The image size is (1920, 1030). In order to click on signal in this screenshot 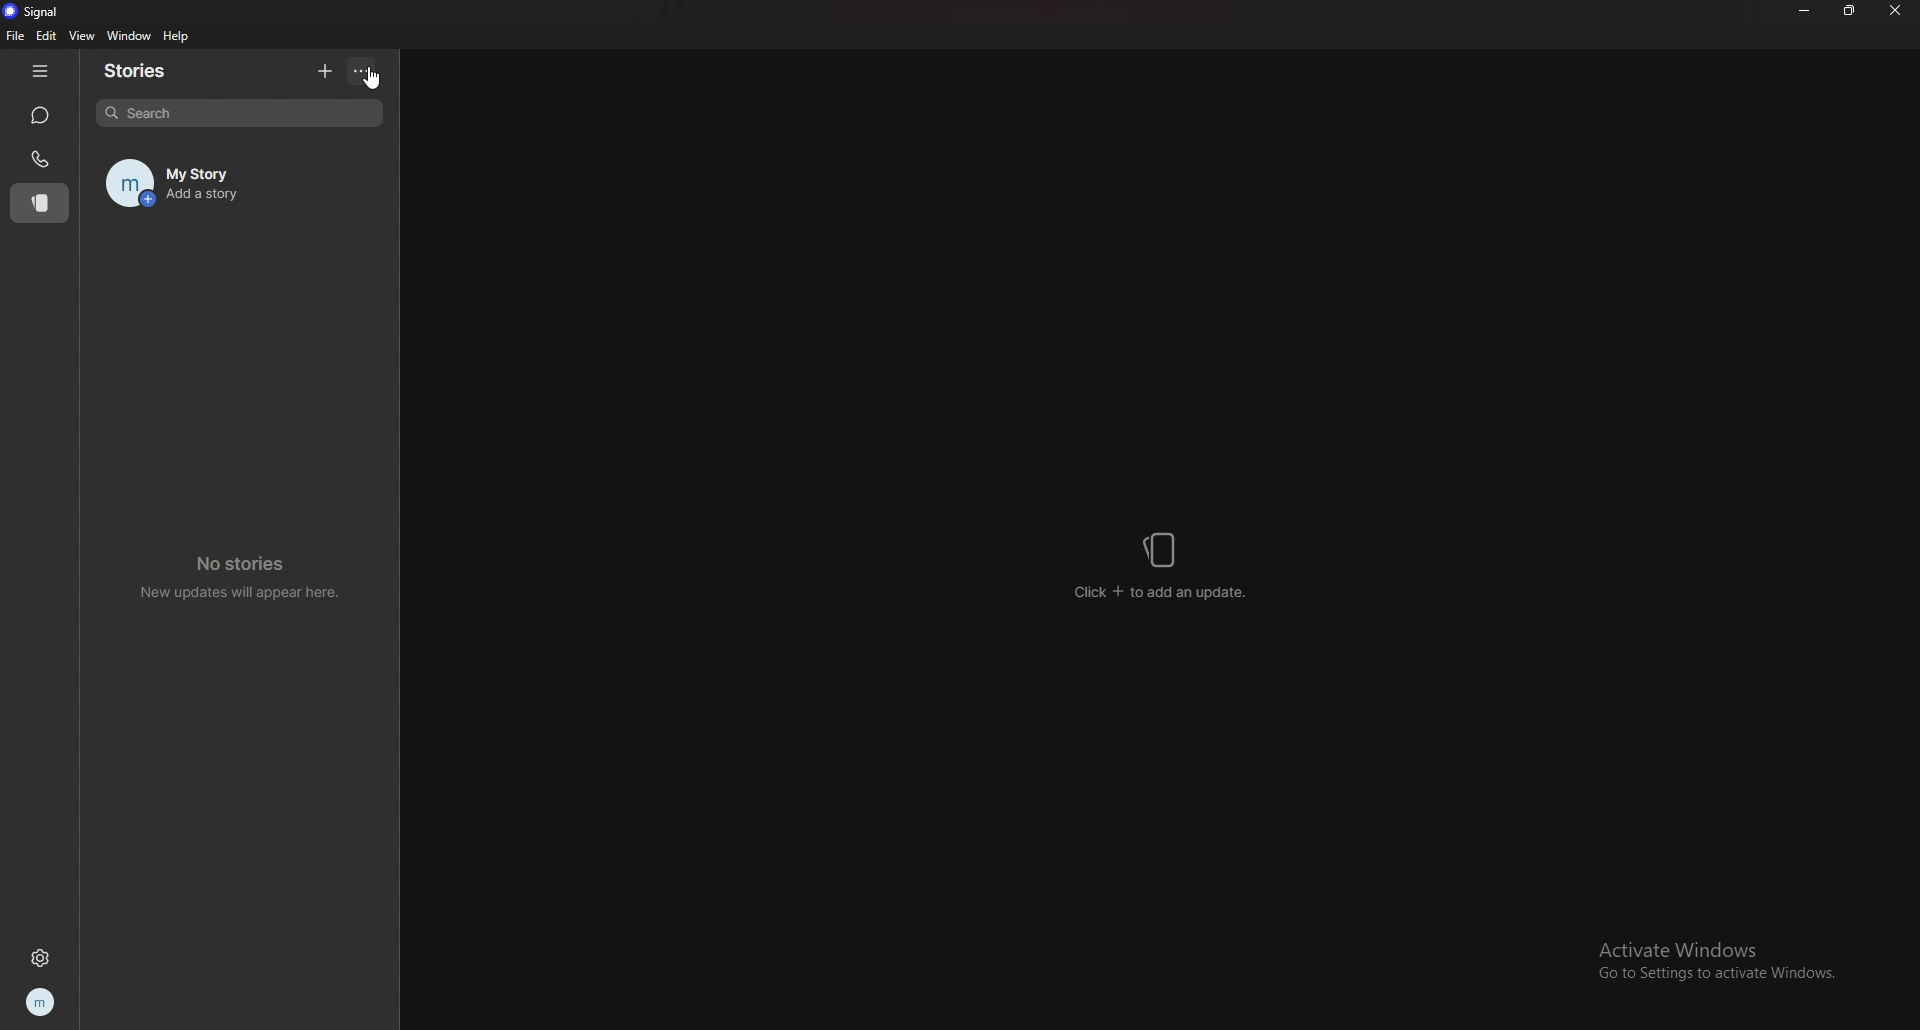, I will do `click(32, 12)`.